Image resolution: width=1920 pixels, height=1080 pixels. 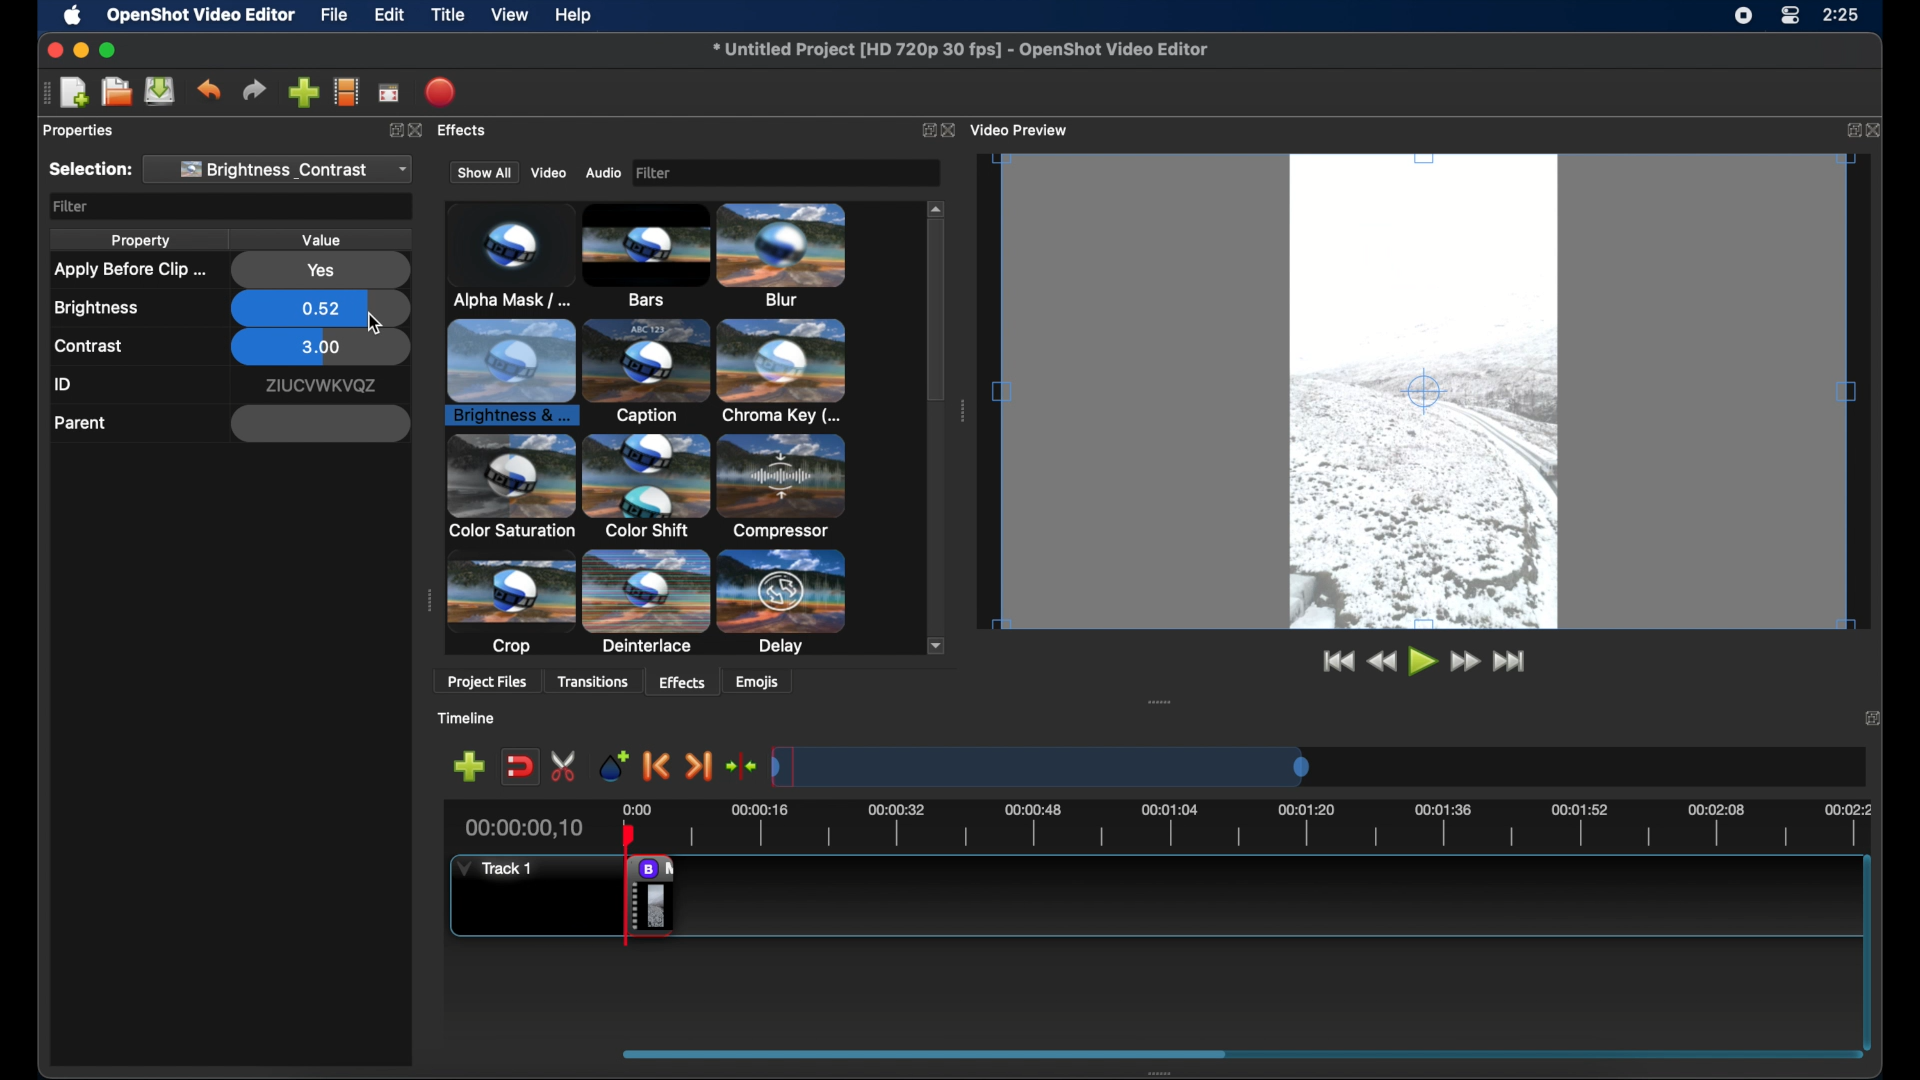 I want to click on remove effect, so click(x=650, y=895).